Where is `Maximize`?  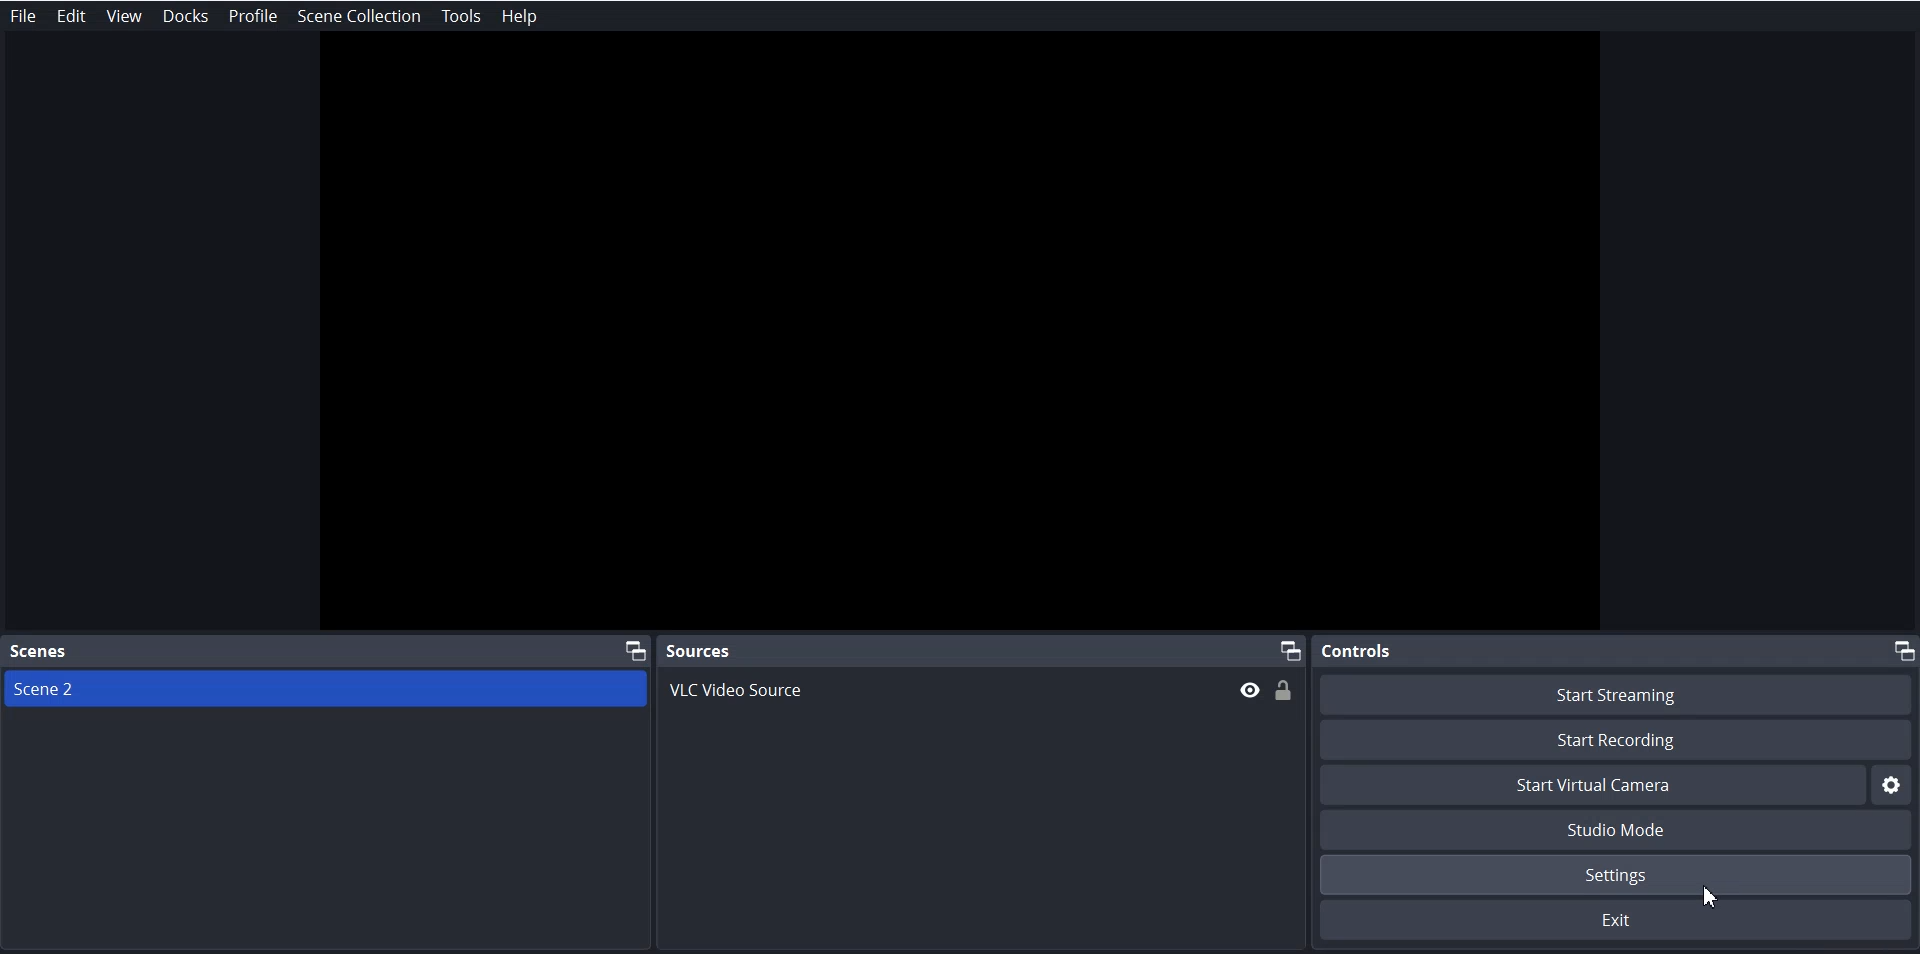 Maximize is located at coordinates (636, 649).